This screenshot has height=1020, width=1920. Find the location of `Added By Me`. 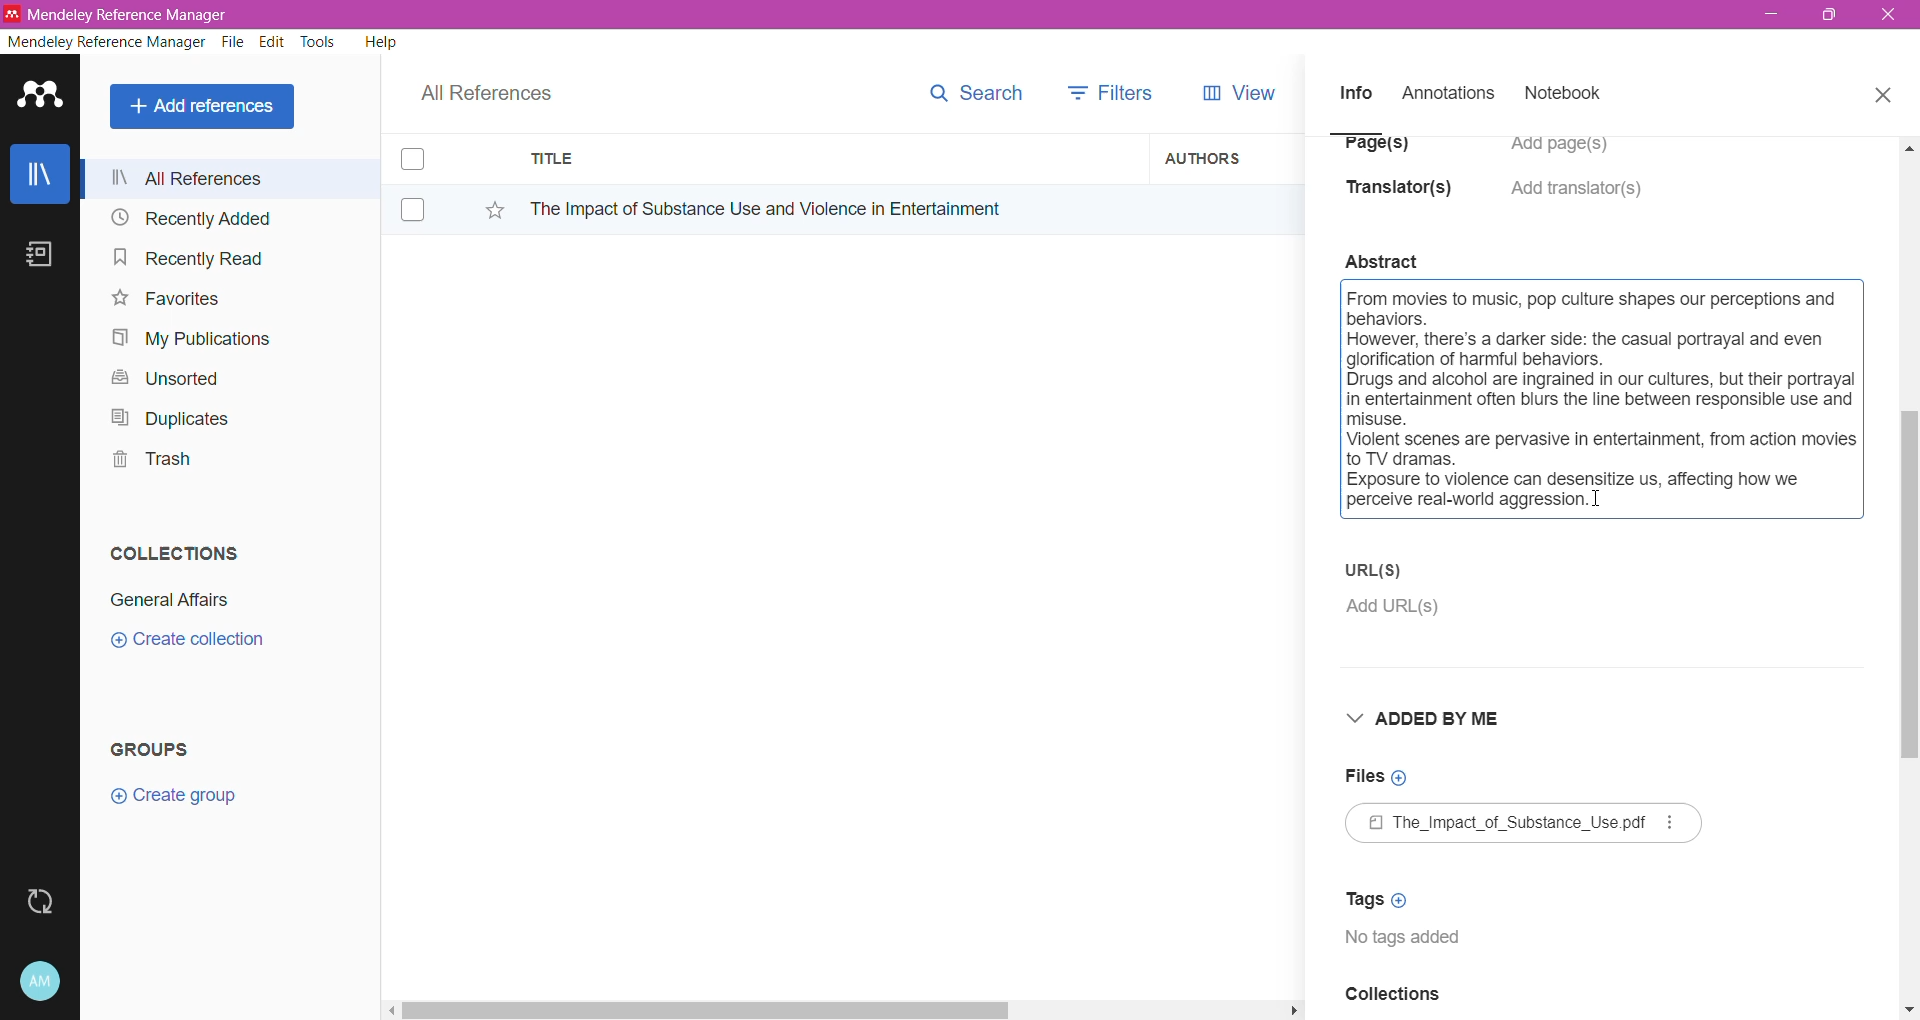

Added By Me is located at coordinates (1431, 721).